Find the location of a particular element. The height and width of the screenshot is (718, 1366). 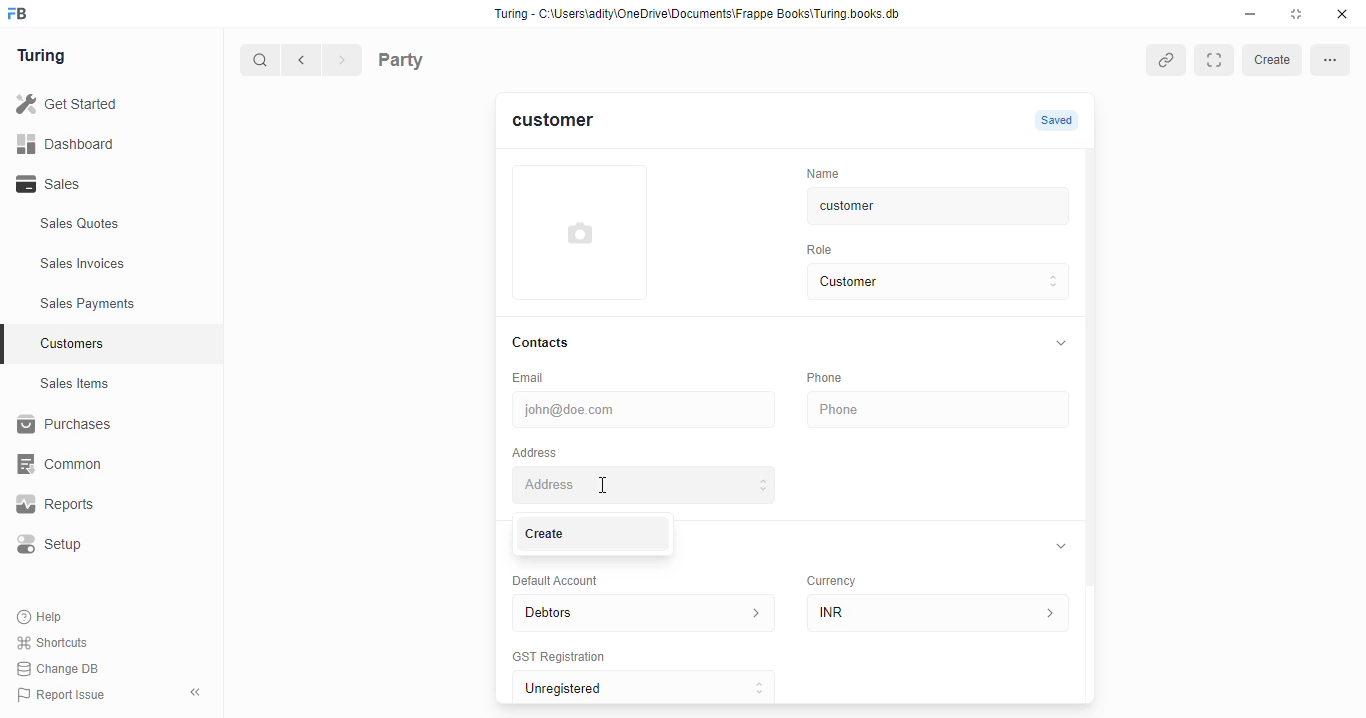

create is located at coordinates (1271, 61).